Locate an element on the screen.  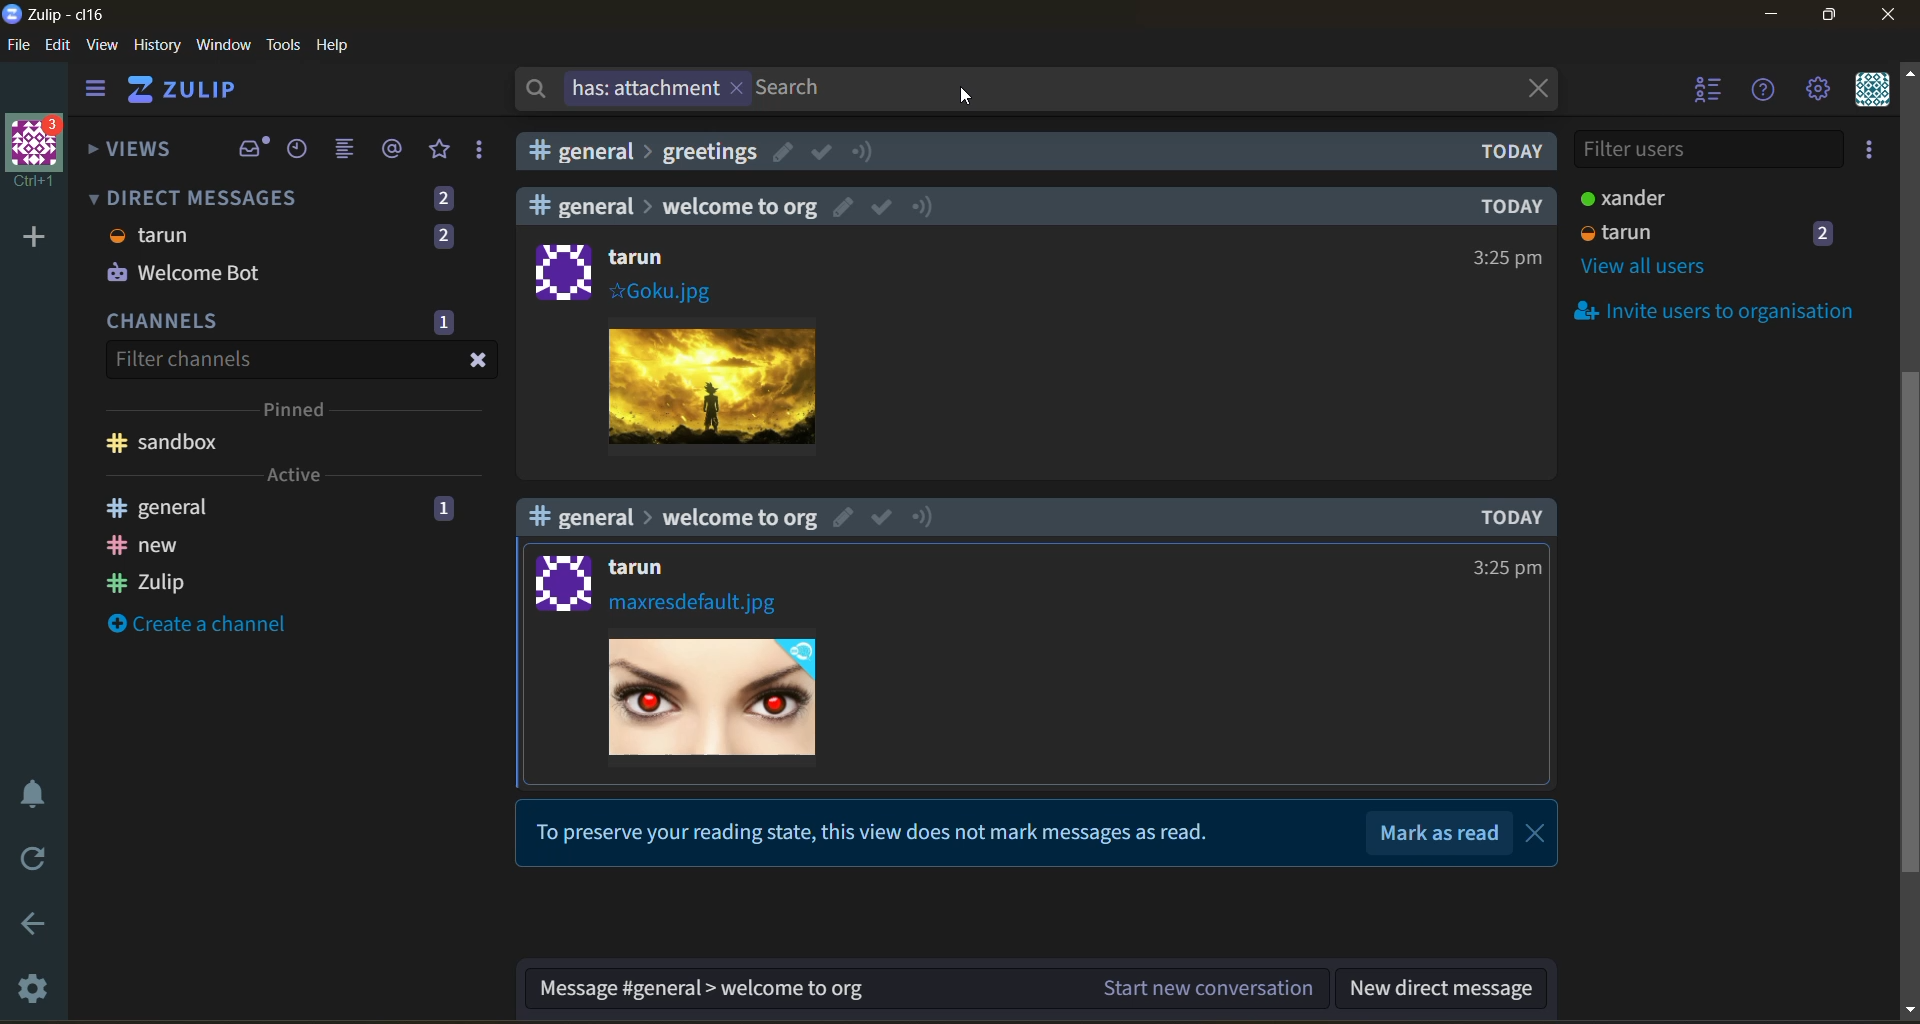
invite users to organisation is located at coordinates (1705, 309).